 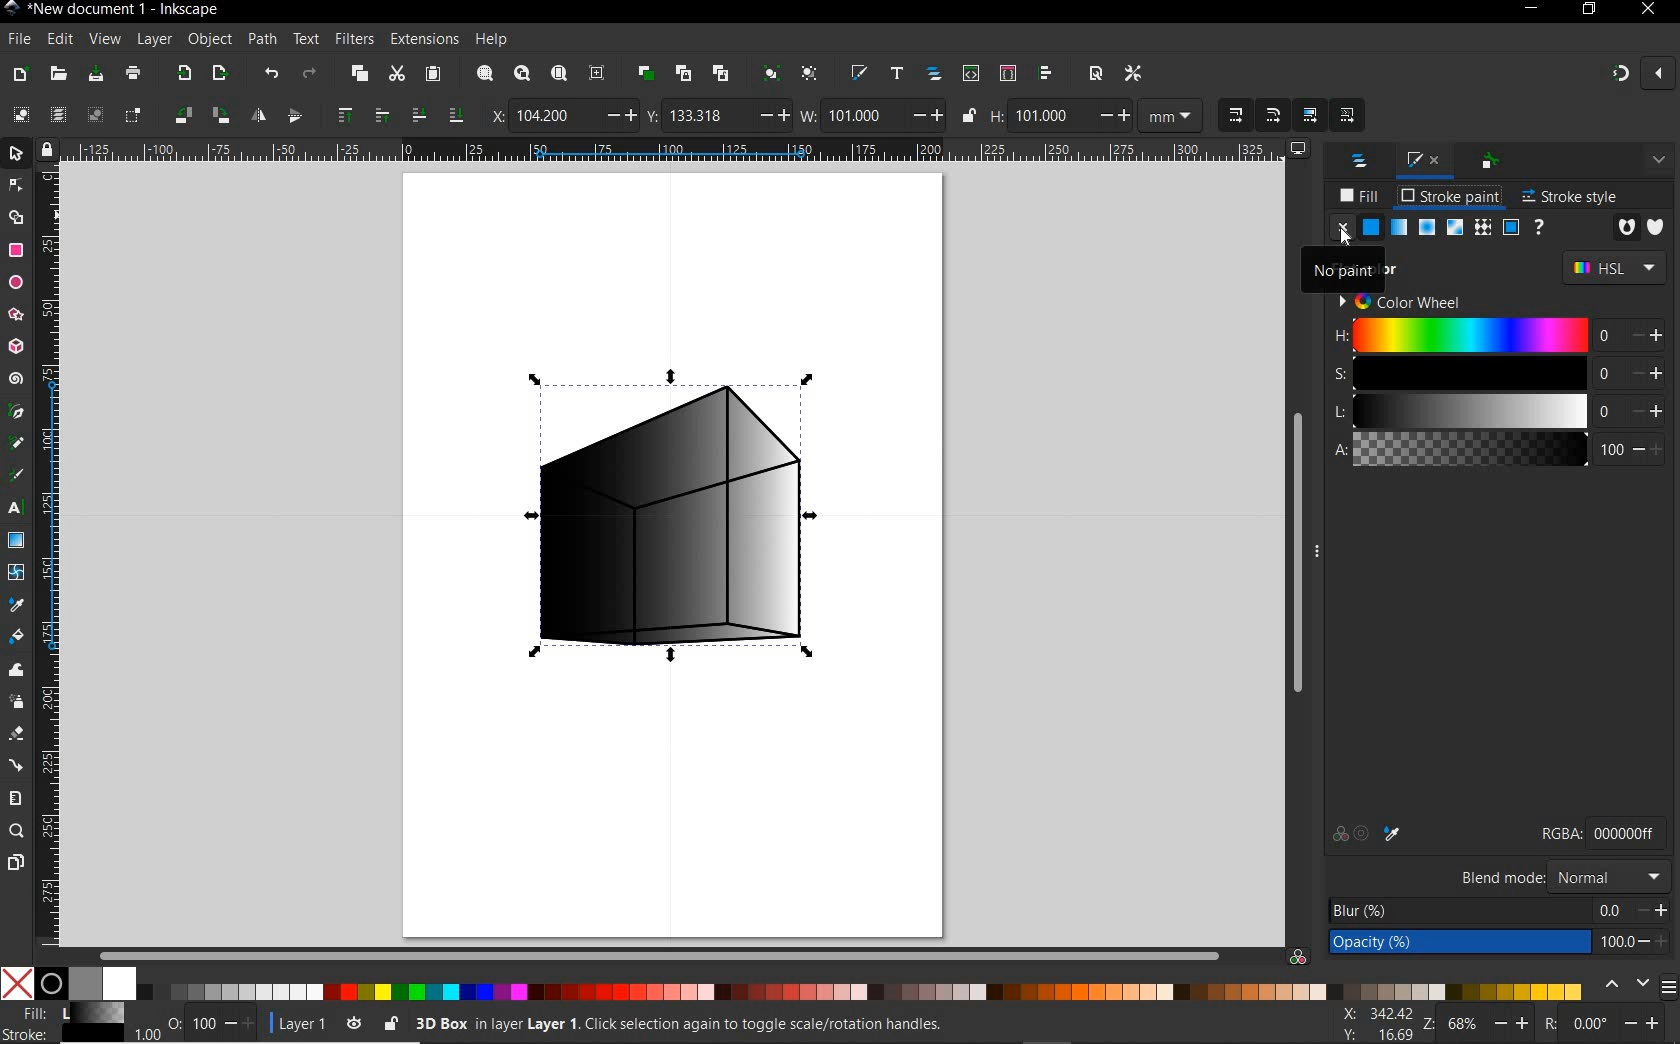 I want to click on 100, so click(x=1617, y=942).